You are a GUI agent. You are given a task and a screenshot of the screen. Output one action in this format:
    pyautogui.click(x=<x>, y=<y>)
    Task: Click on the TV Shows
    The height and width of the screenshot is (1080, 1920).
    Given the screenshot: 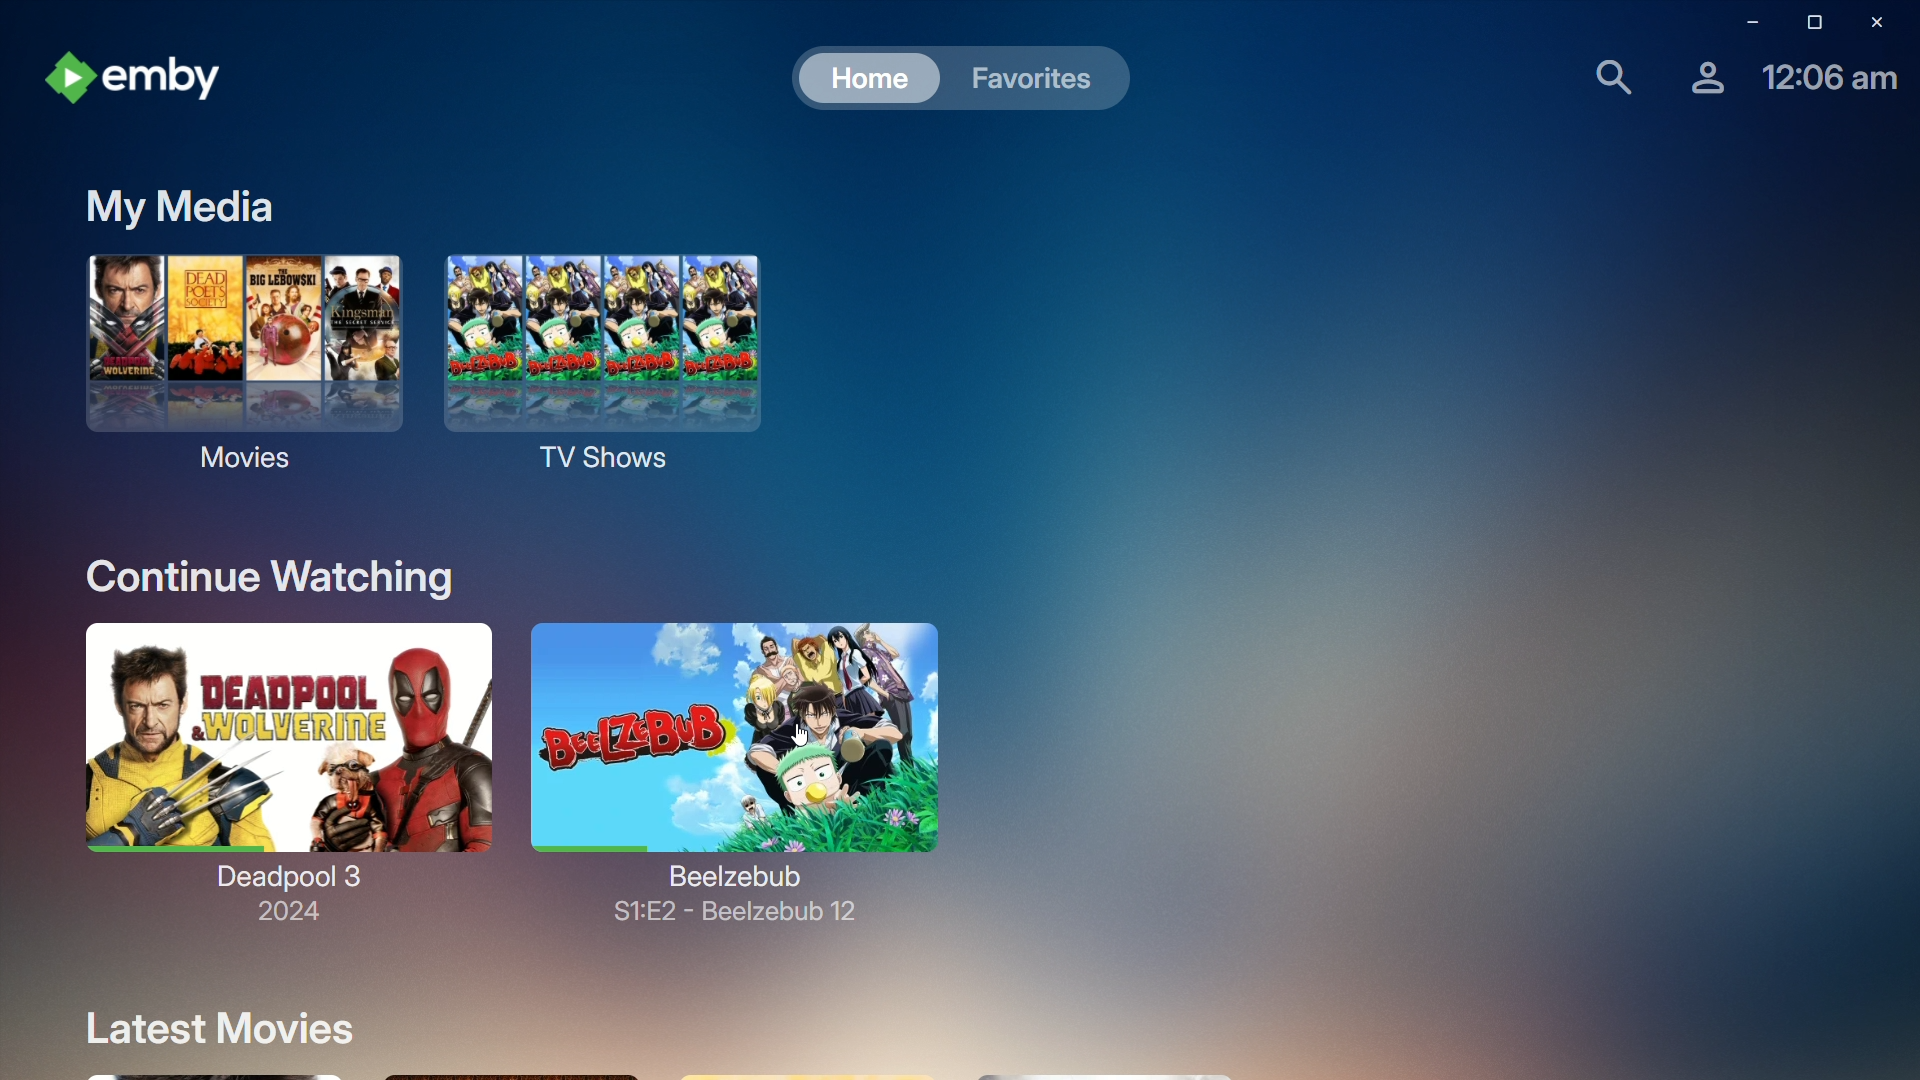 What is the action you would take?
    pyautogui.click(x=620, y=366)
    